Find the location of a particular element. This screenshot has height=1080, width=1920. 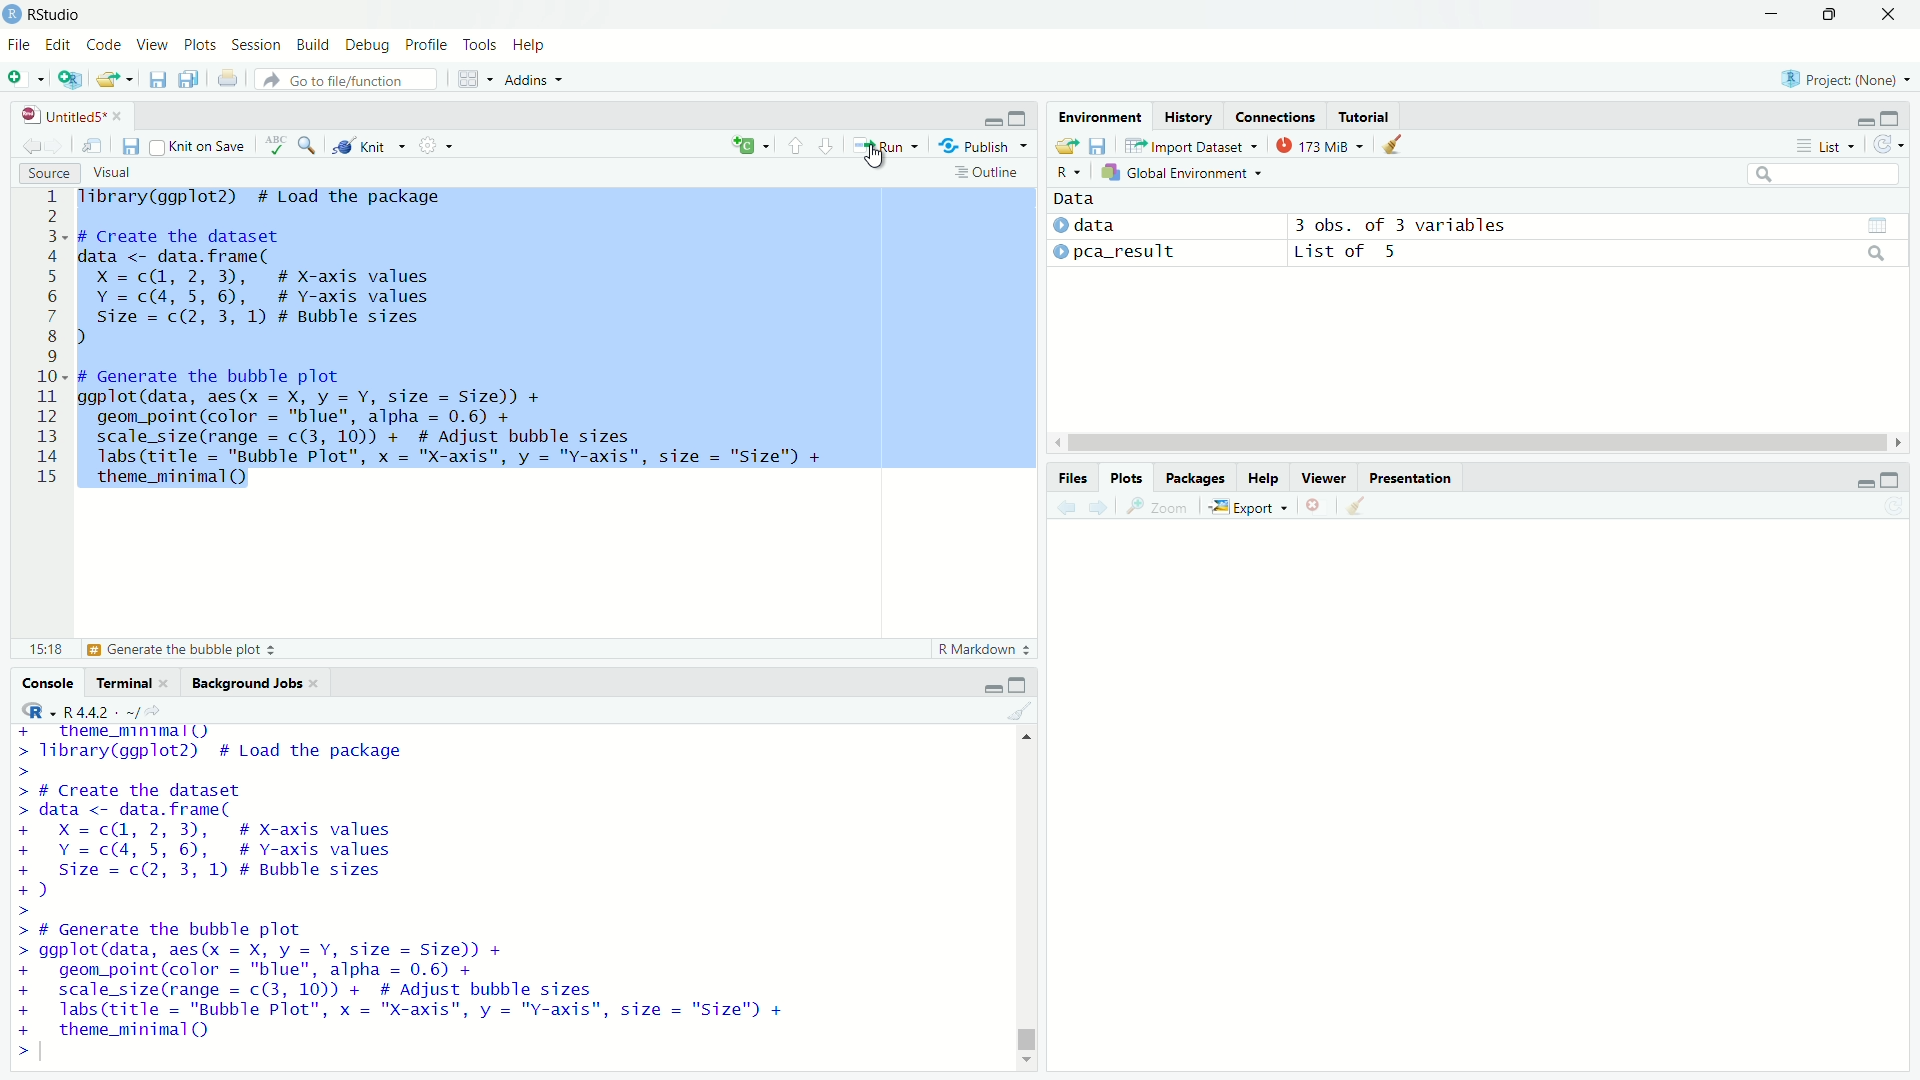

data usage: 173mb is located at coordinates (1318, 144).